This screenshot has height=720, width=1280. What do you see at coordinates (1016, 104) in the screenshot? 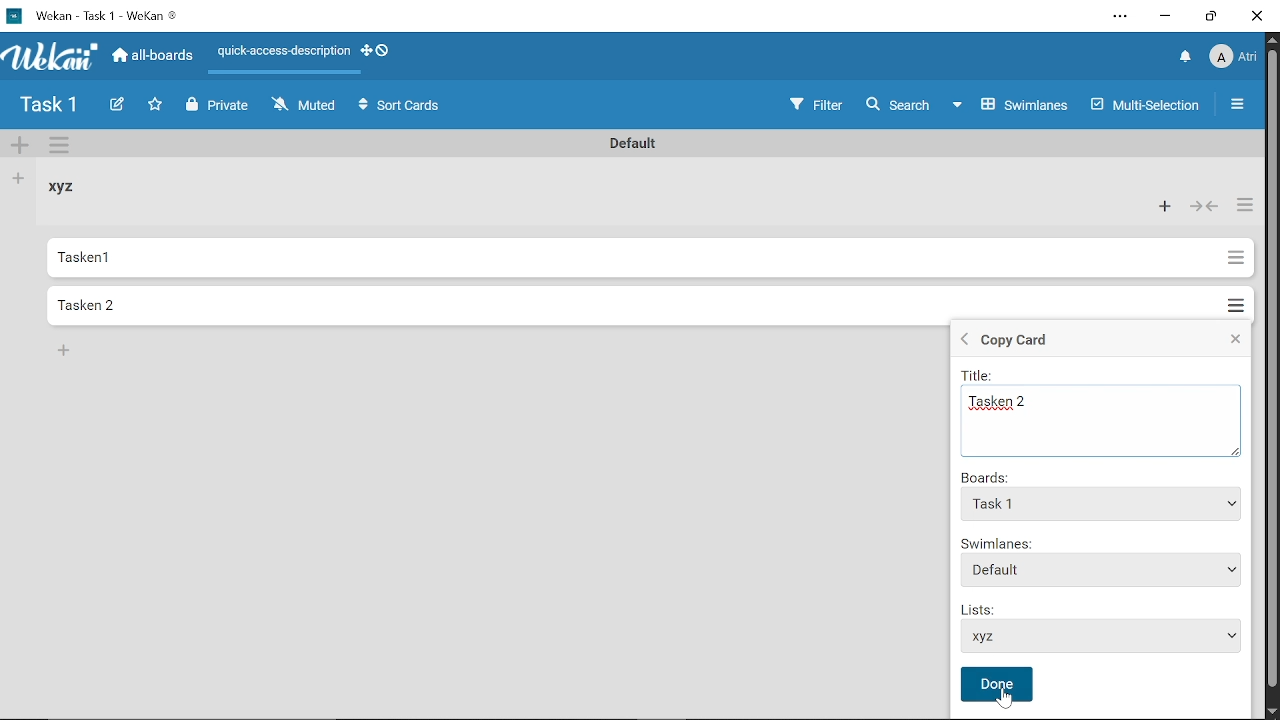
I see `Swimlanes` at bounding box center [1016, 104].